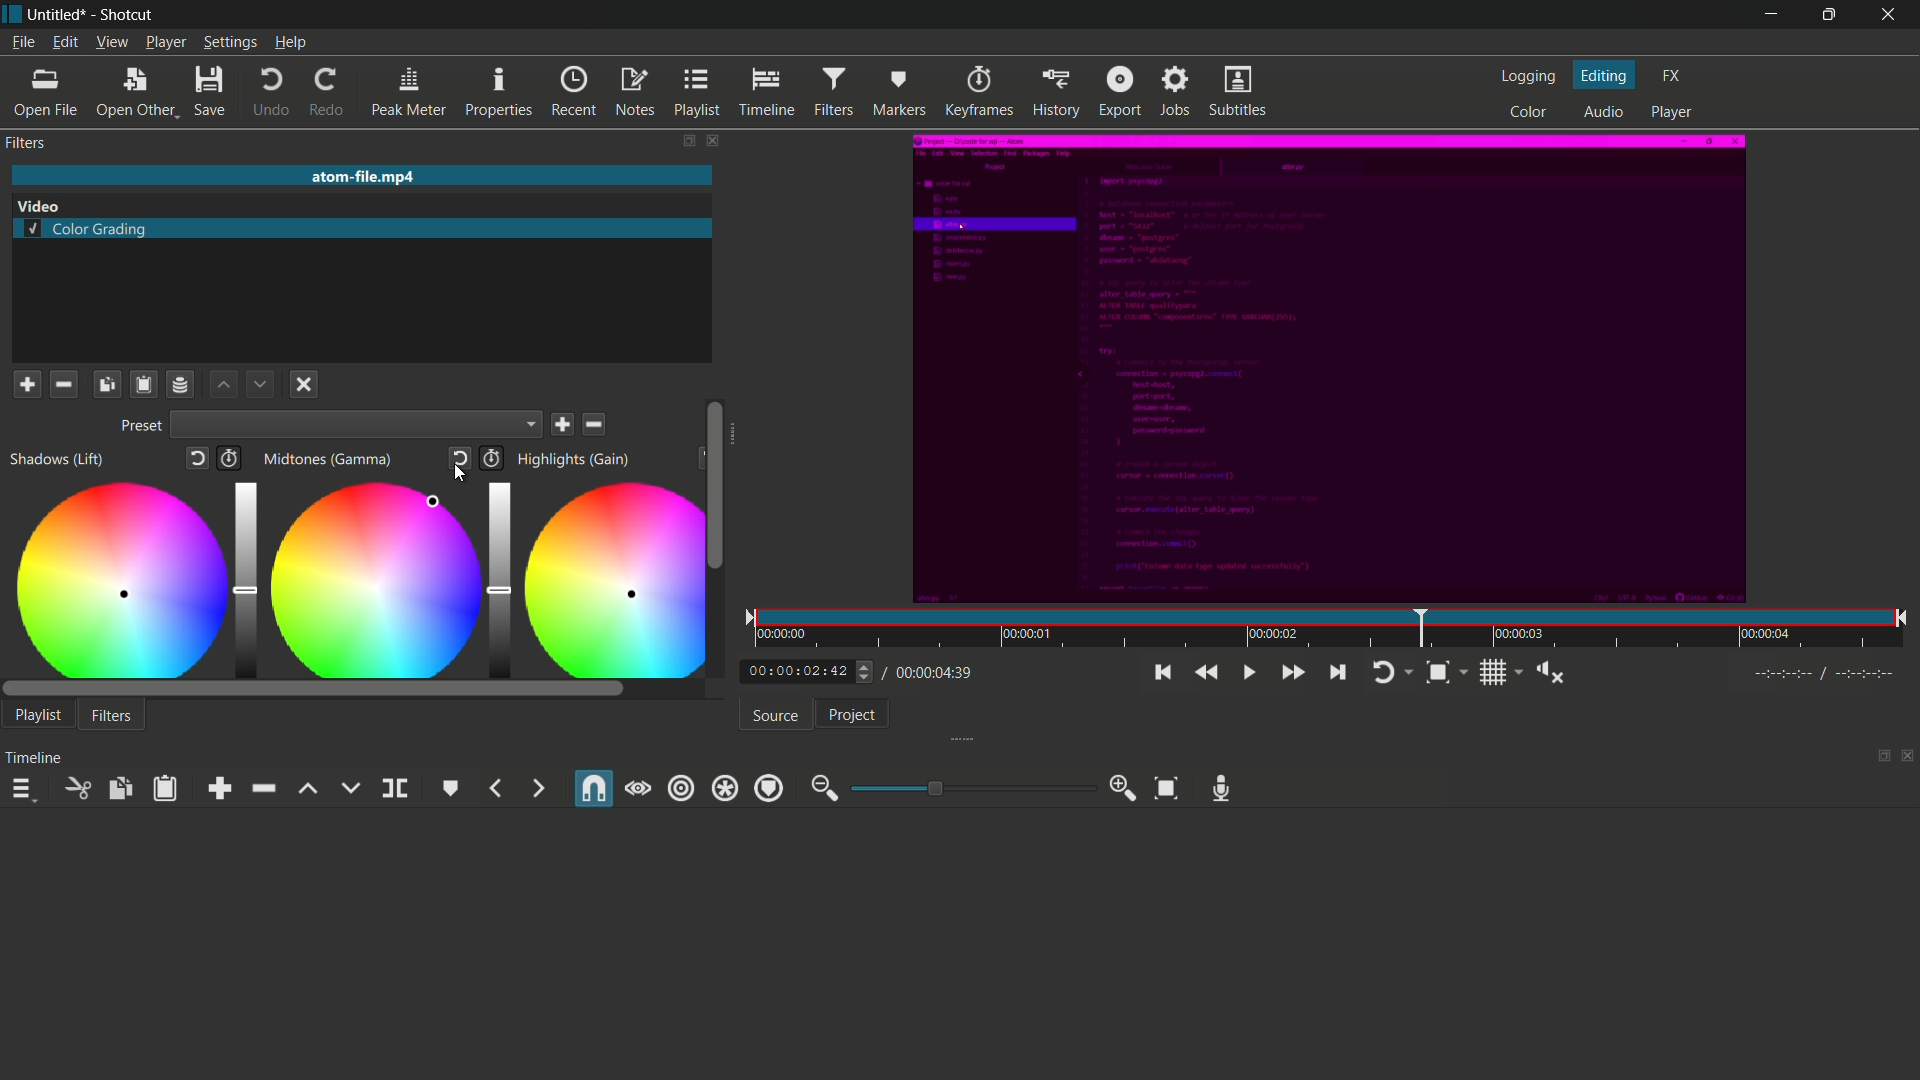 Image resolution: width=1920 pixels, height=1080 pixels. What do you see at coordinates (497, 93) in the screenshot?
I see `properties` at bounding box center [497, 93].